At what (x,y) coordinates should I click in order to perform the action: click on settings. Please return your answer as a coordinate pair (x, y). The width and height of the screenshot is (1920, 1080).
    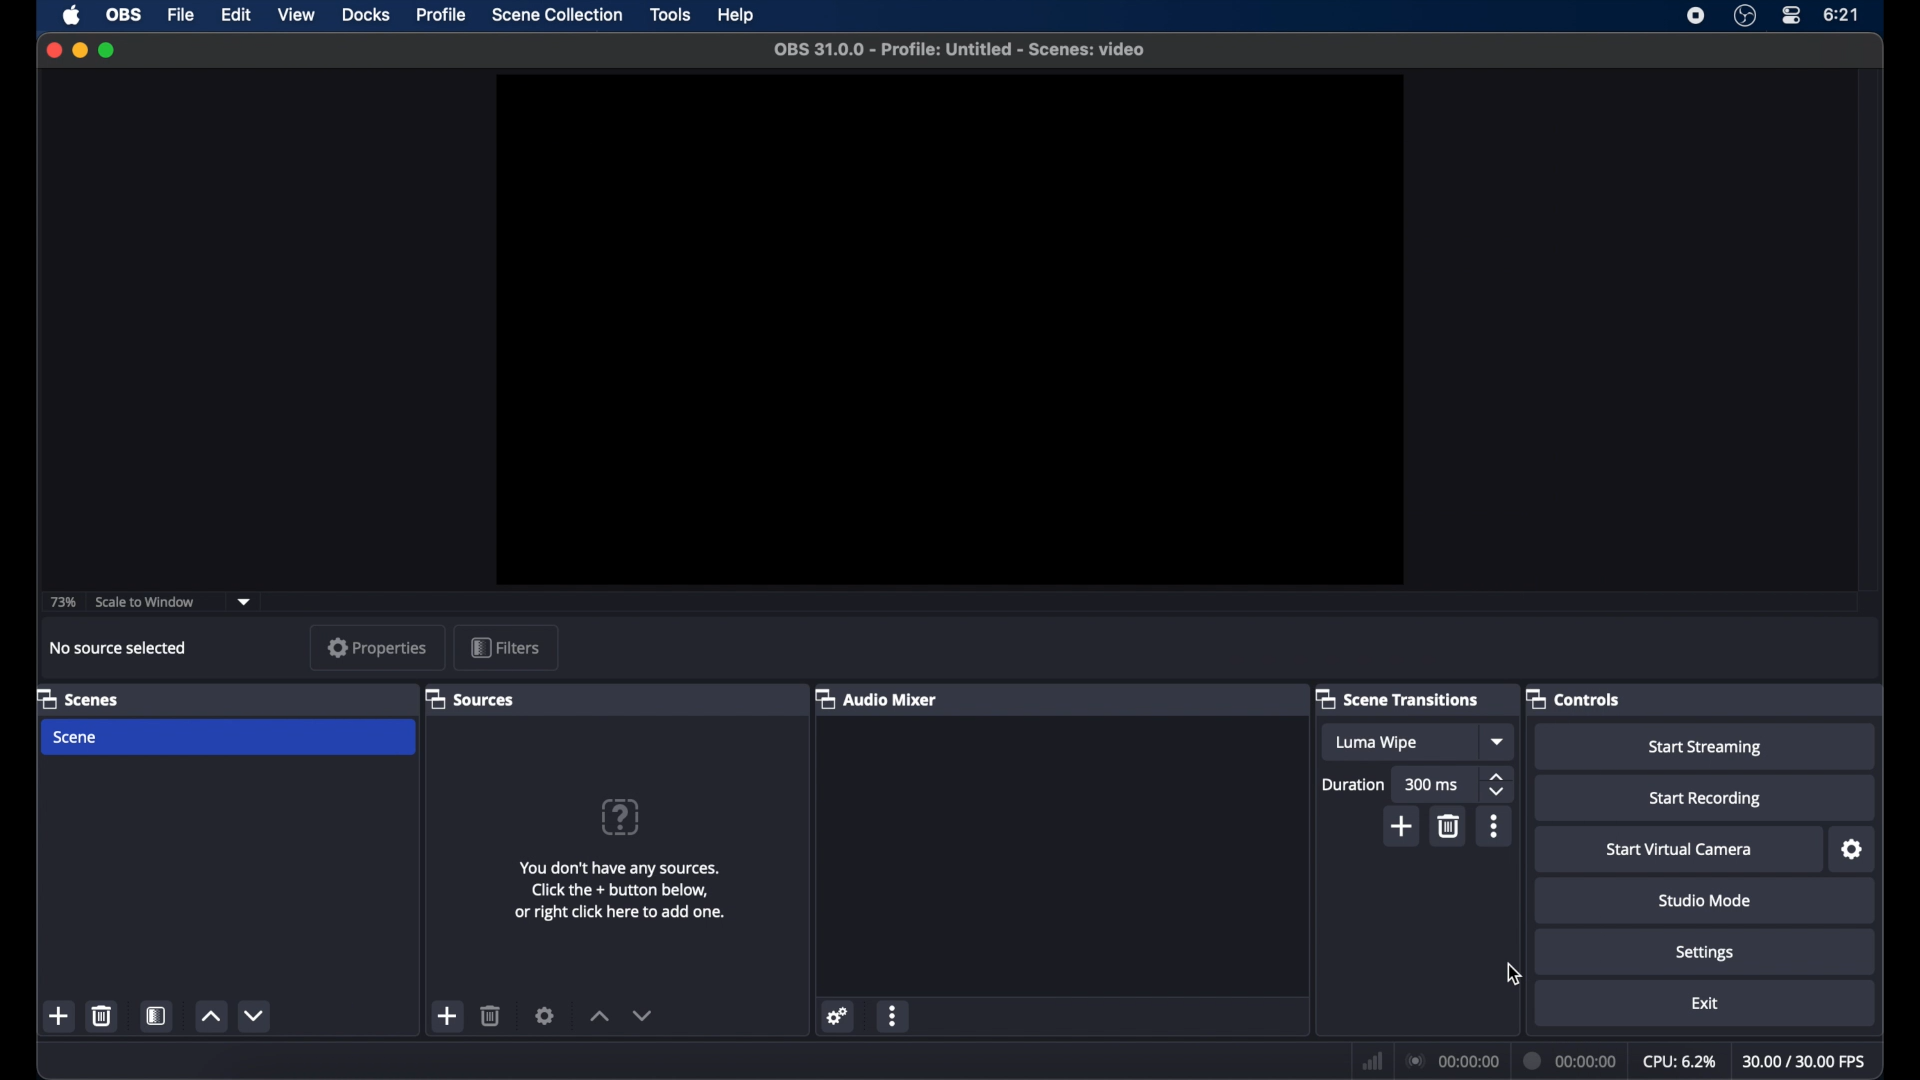
    Looking at the image, I should click on (1853, 850).